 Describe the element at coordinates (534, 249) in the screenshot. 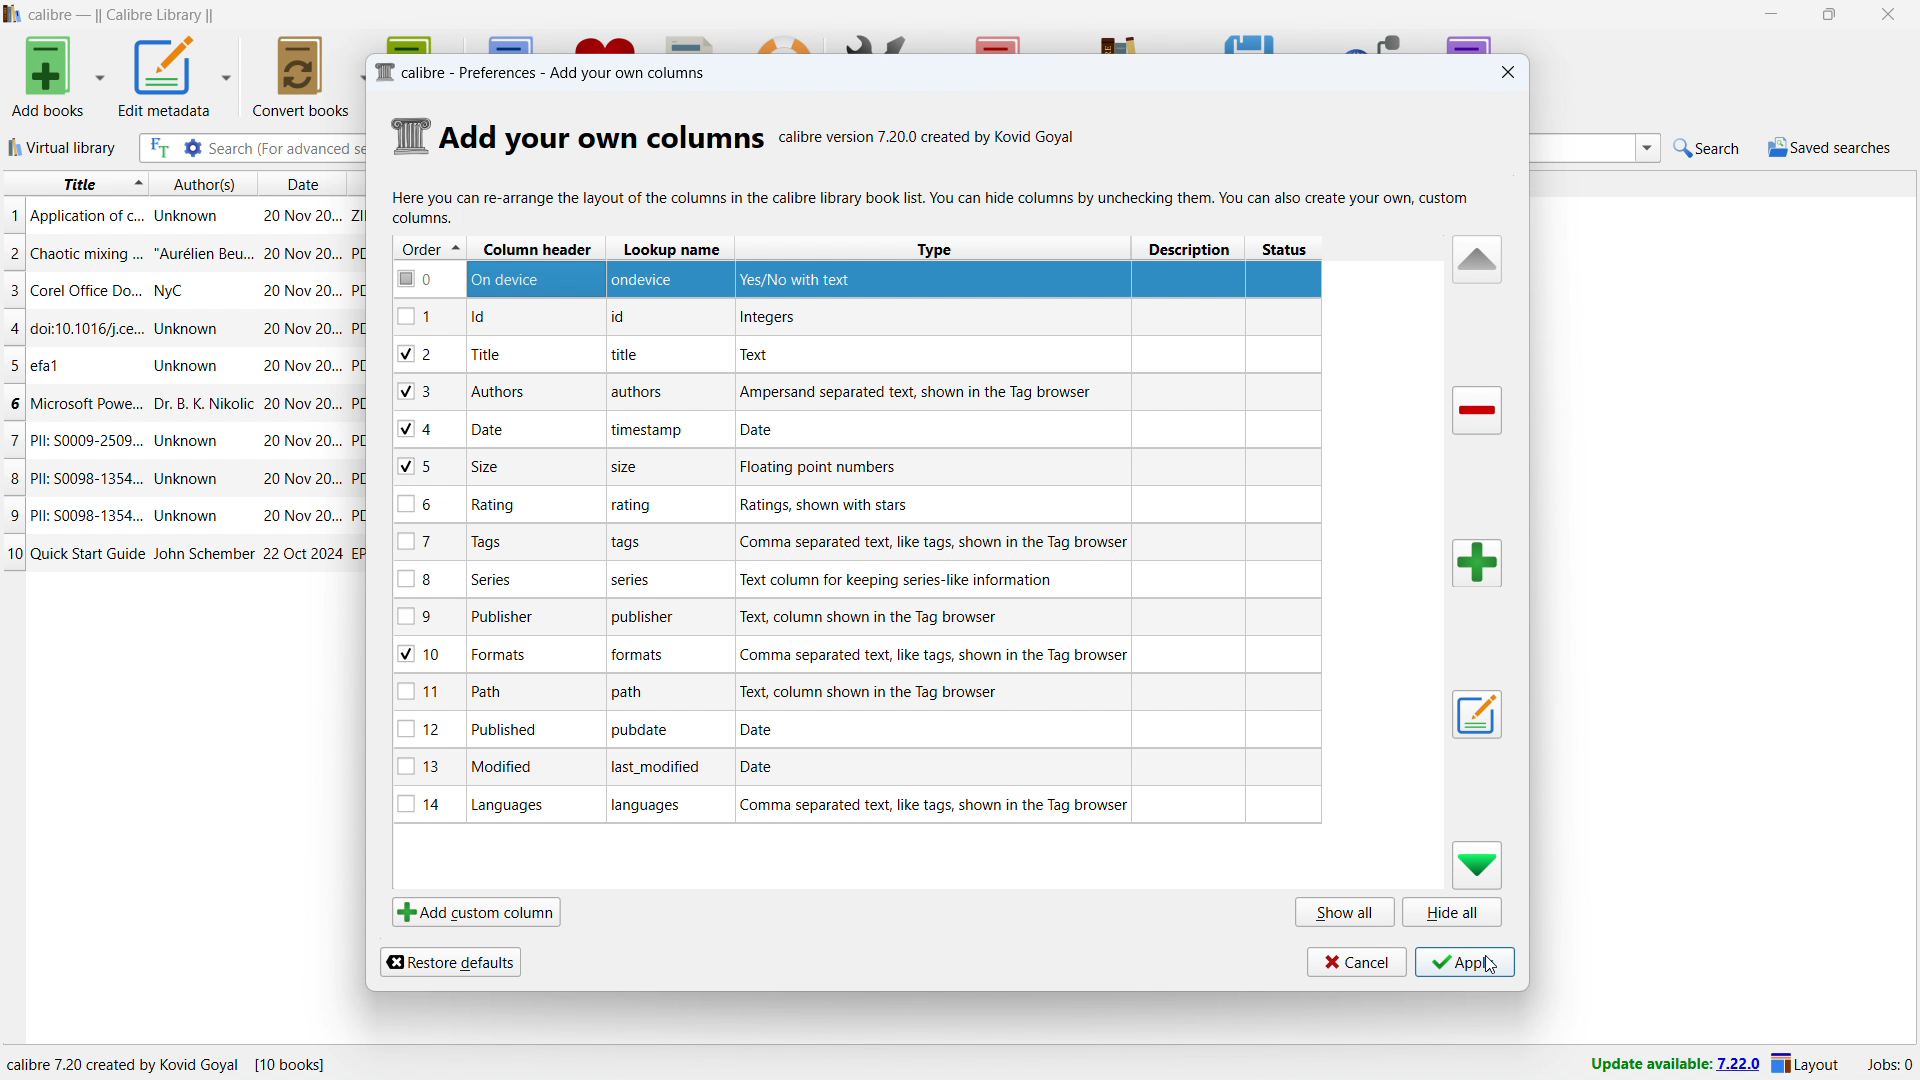

I see `column header` at that location.